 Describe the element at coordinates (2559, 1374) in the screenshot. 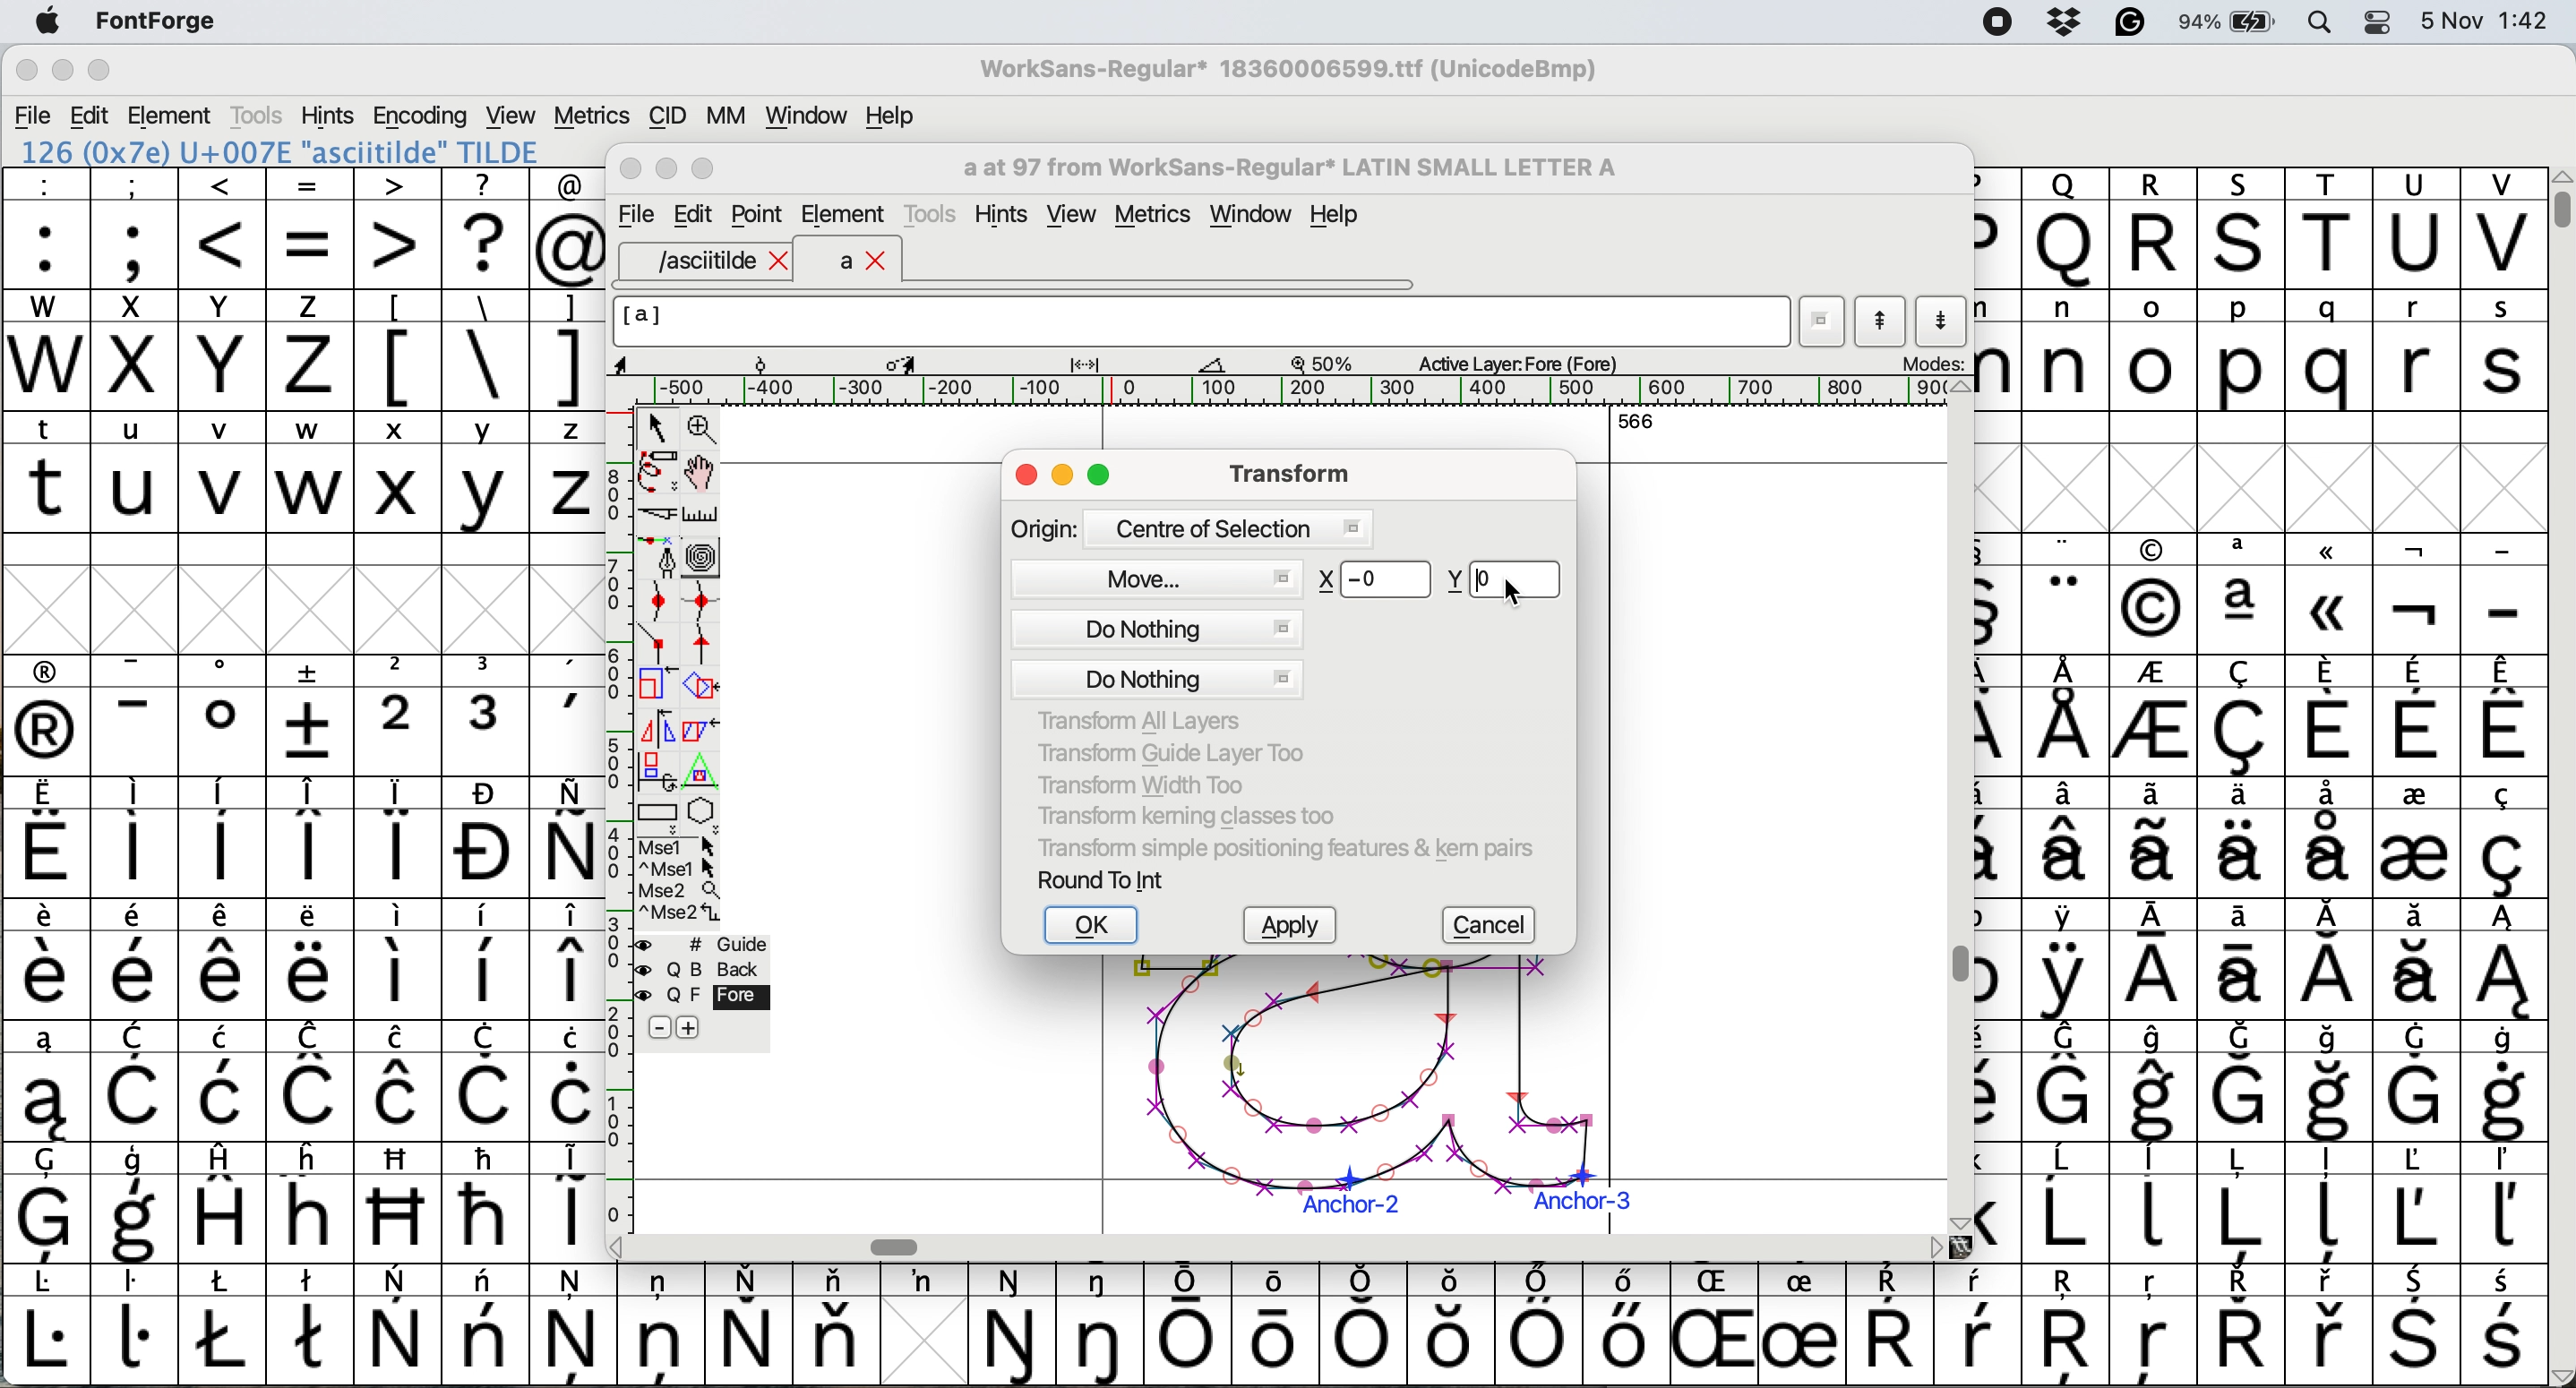

I see `scroll button` at that location.